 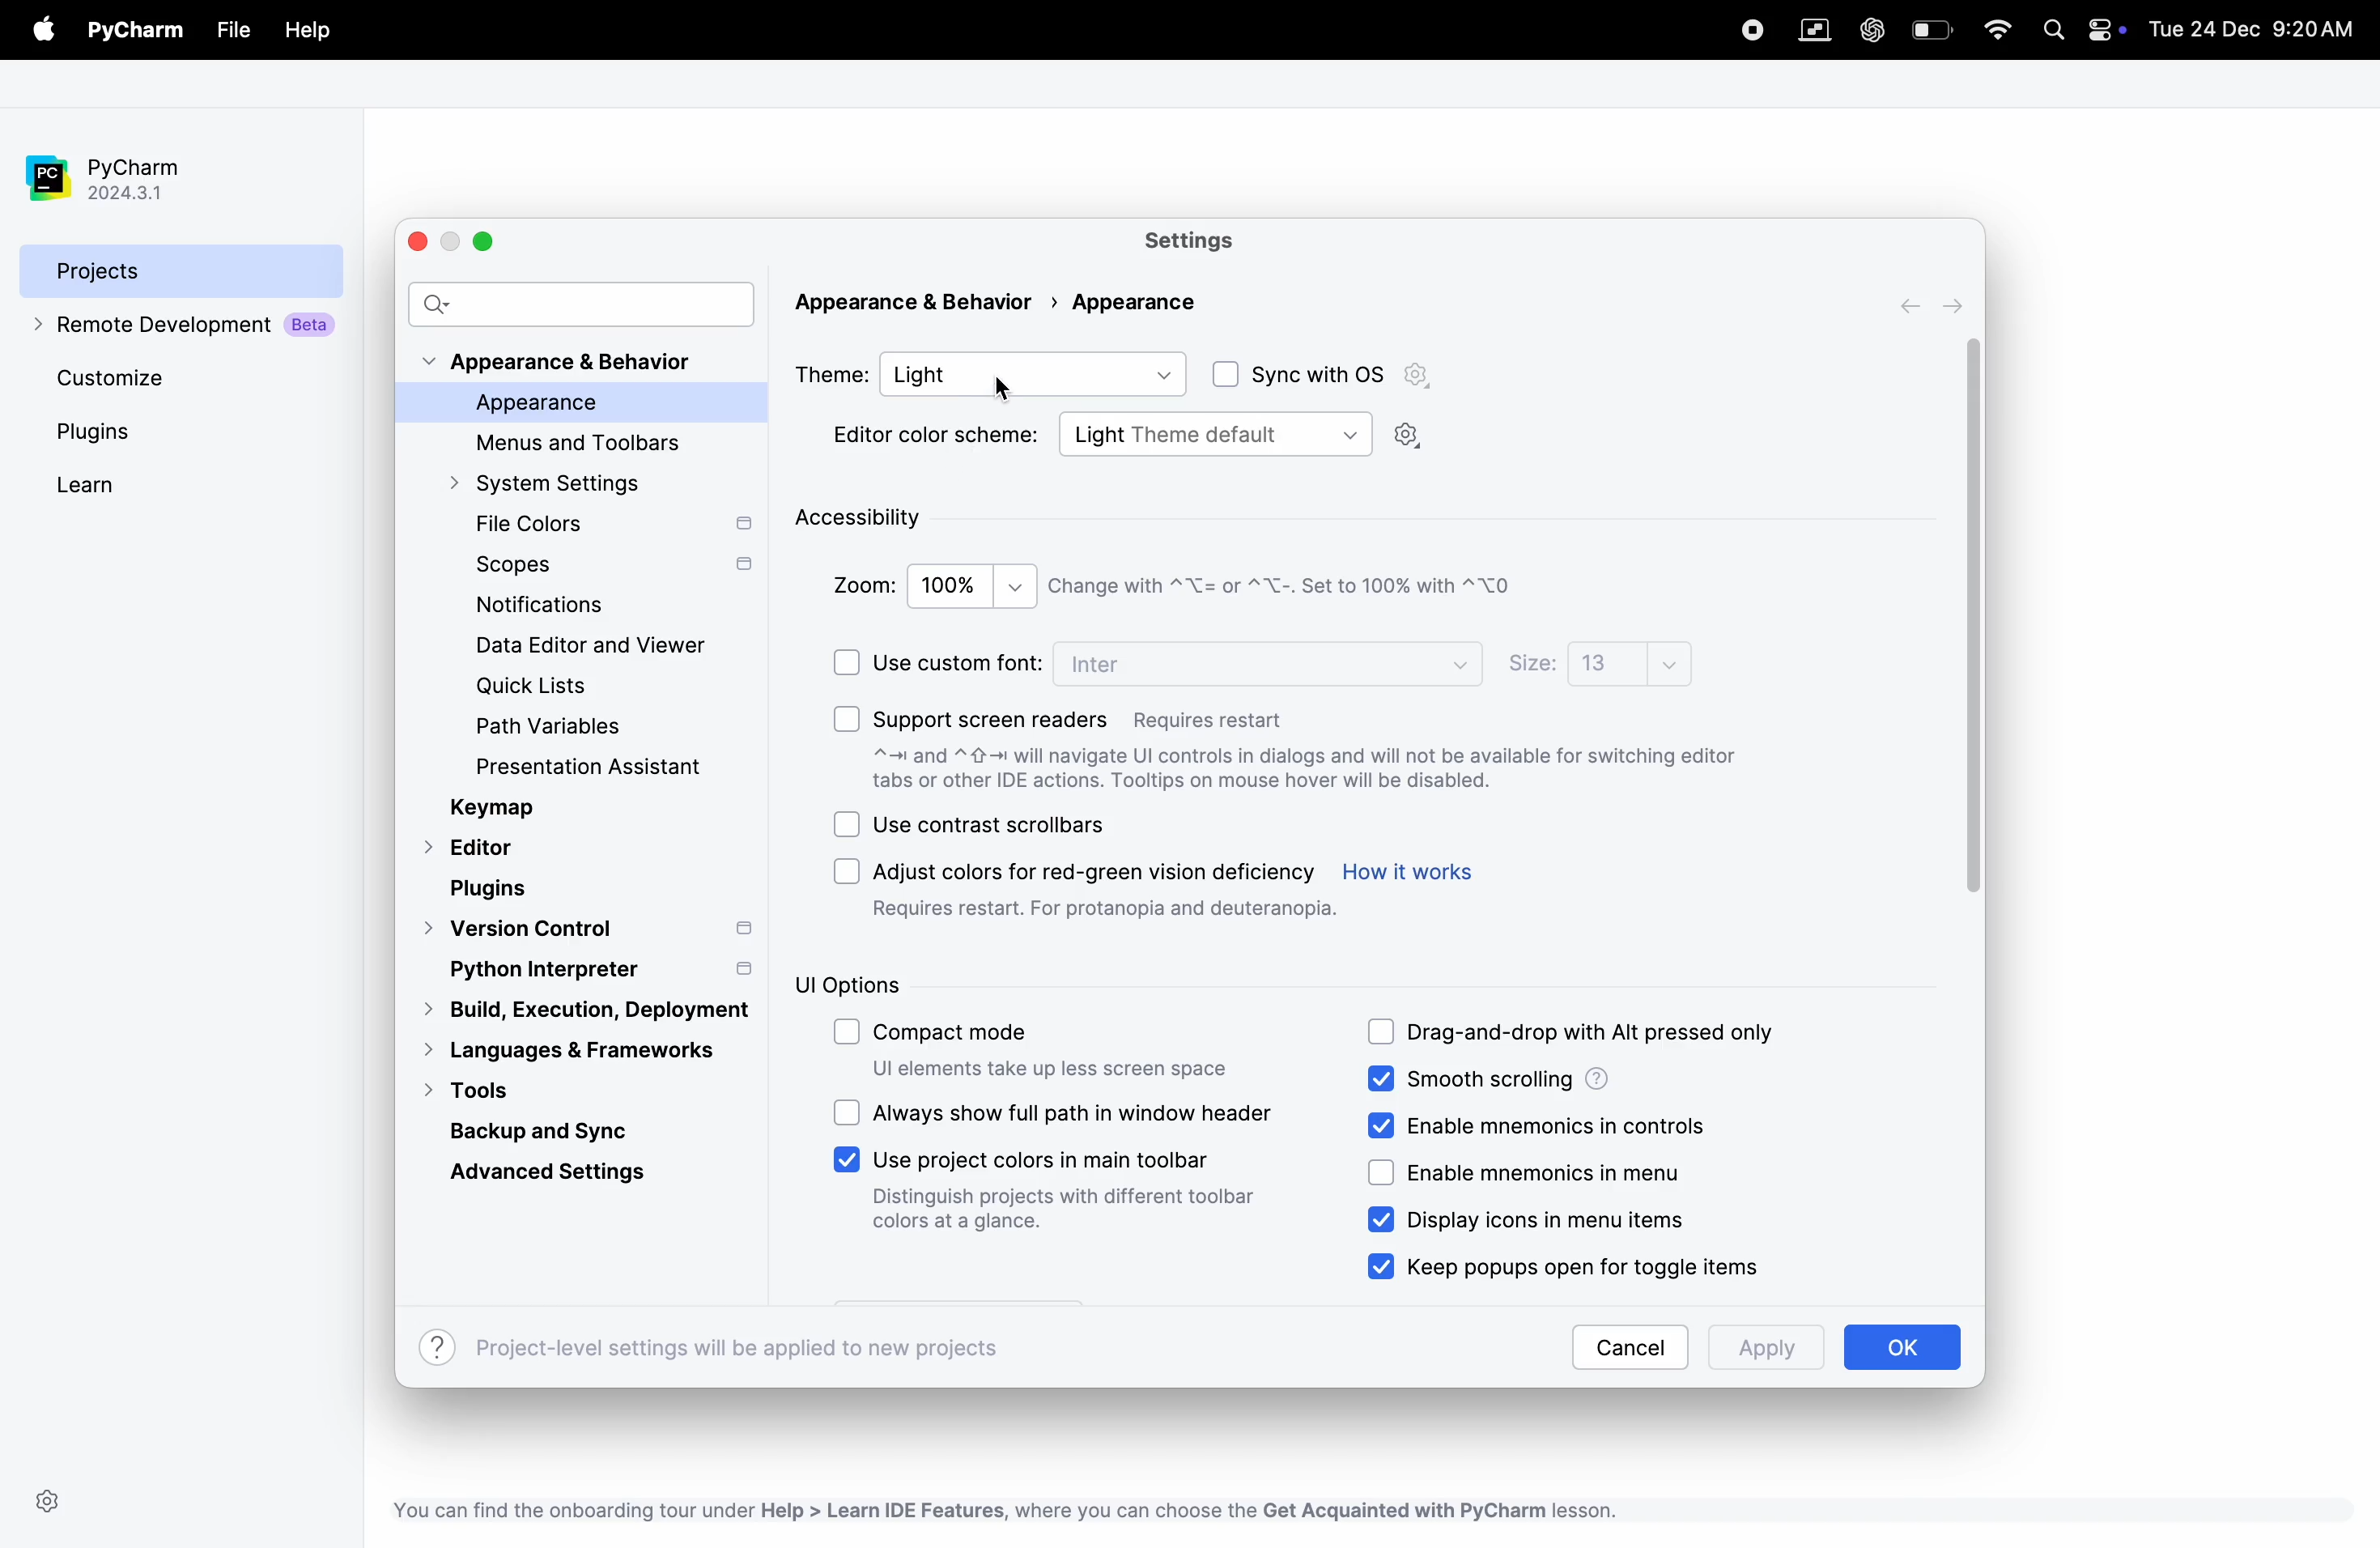 I want to click on vertical slider, so click(x=1972, y=619).